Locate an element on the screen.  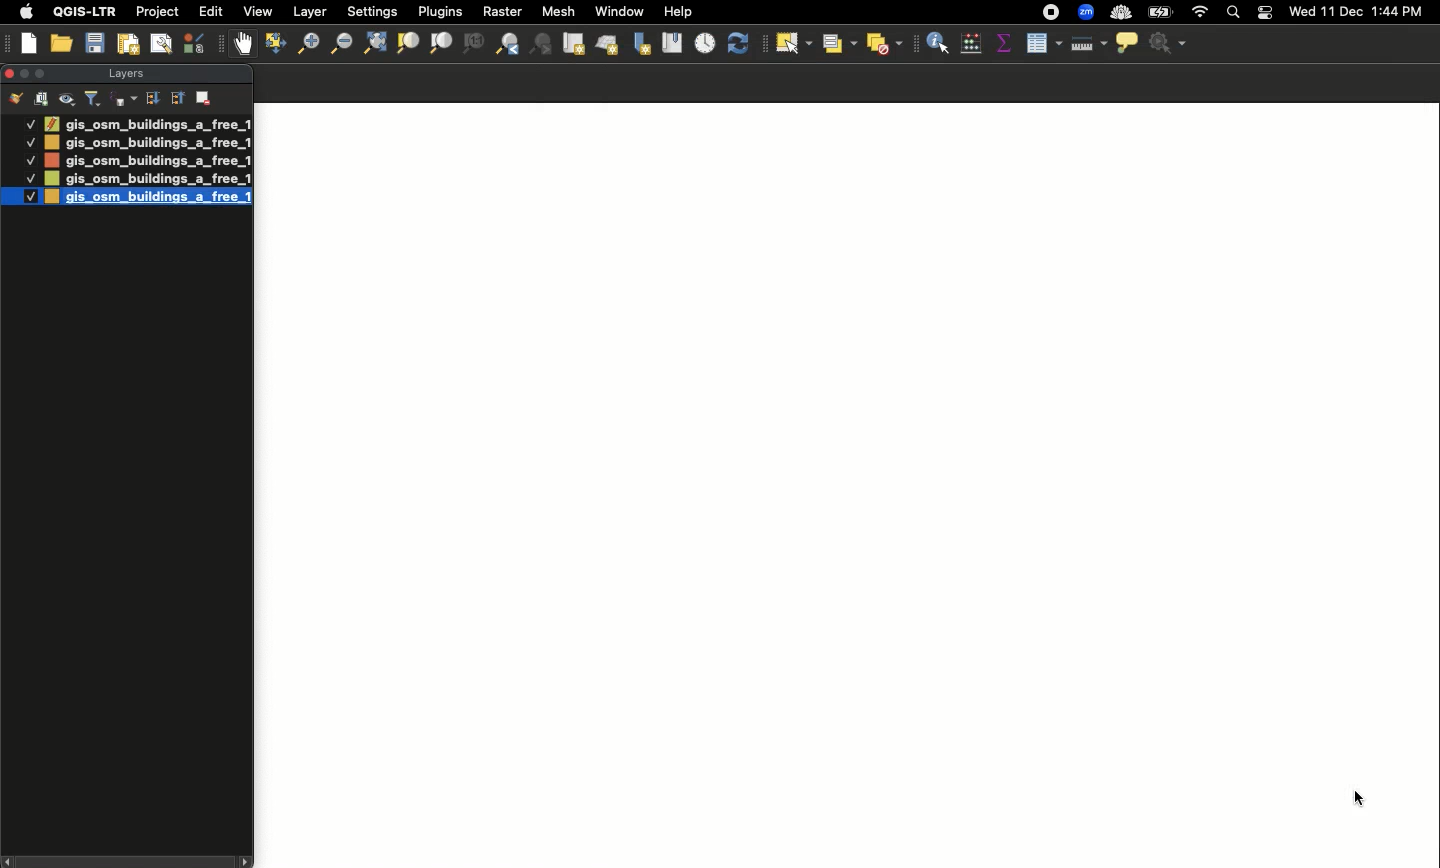
Help is located at coordinates (678, 12).